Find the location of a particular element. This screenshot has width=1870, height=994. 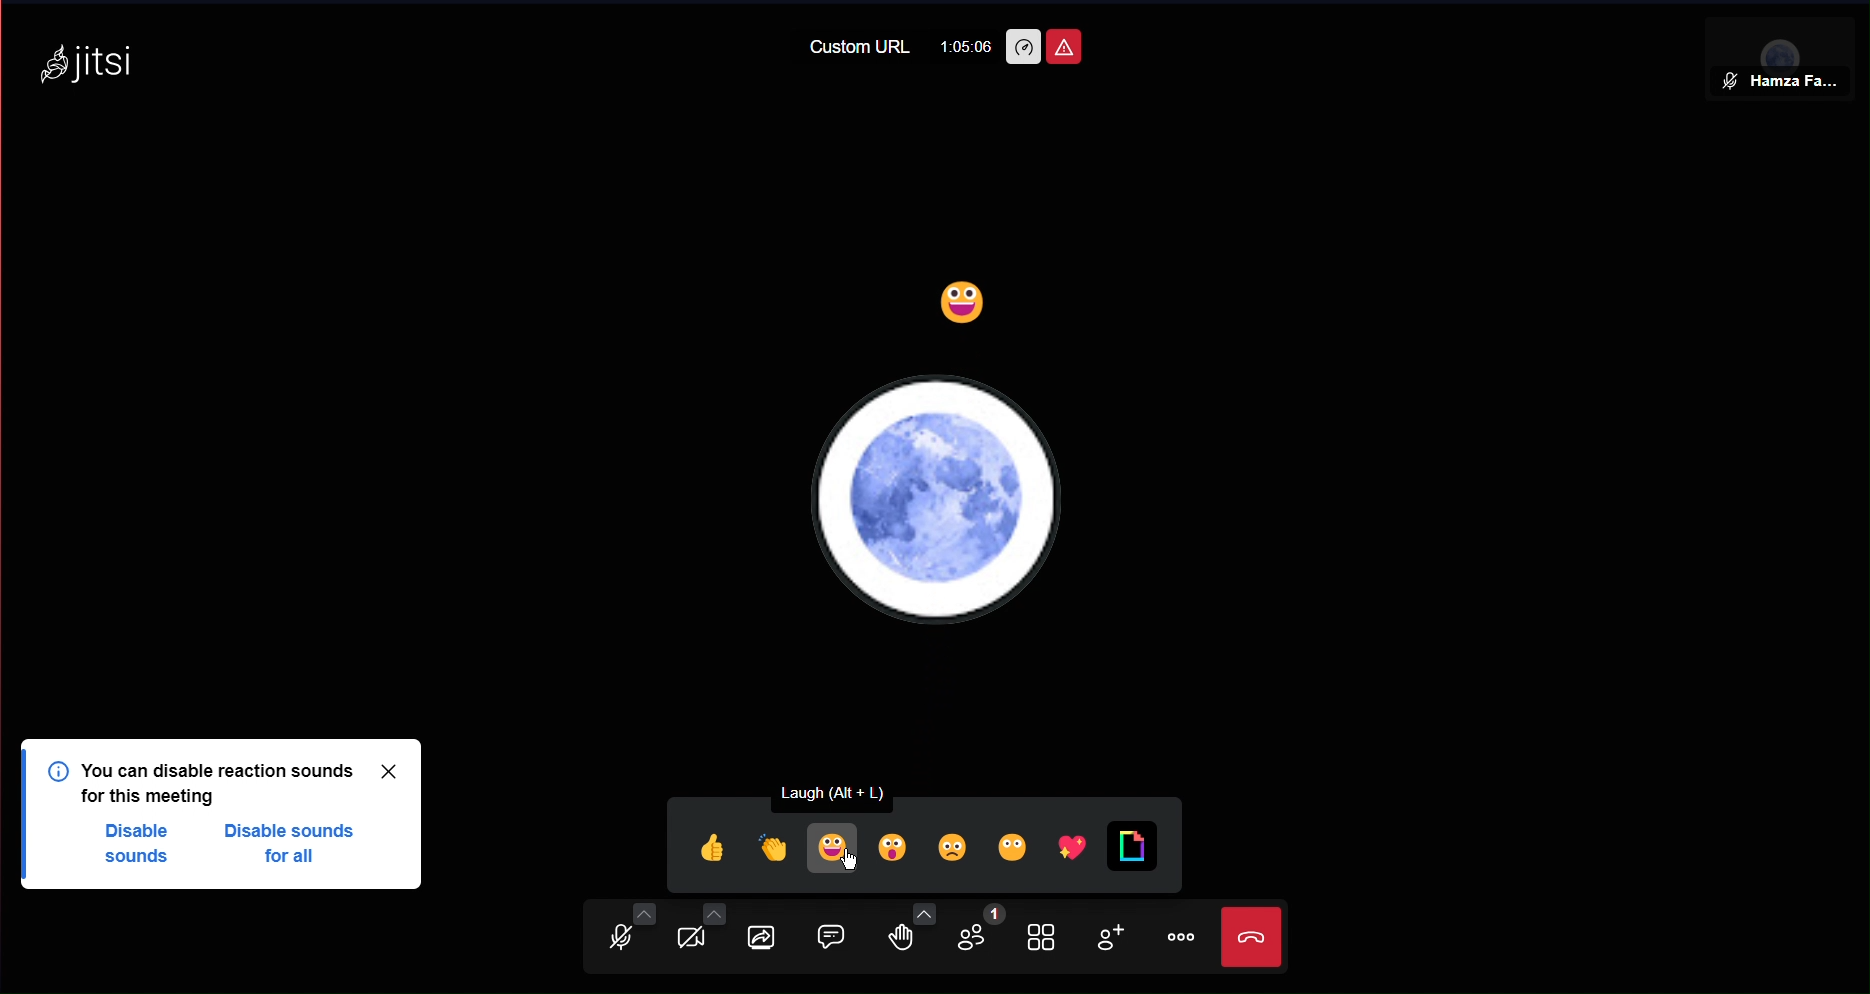

Video is located at coordinates (695, 936).